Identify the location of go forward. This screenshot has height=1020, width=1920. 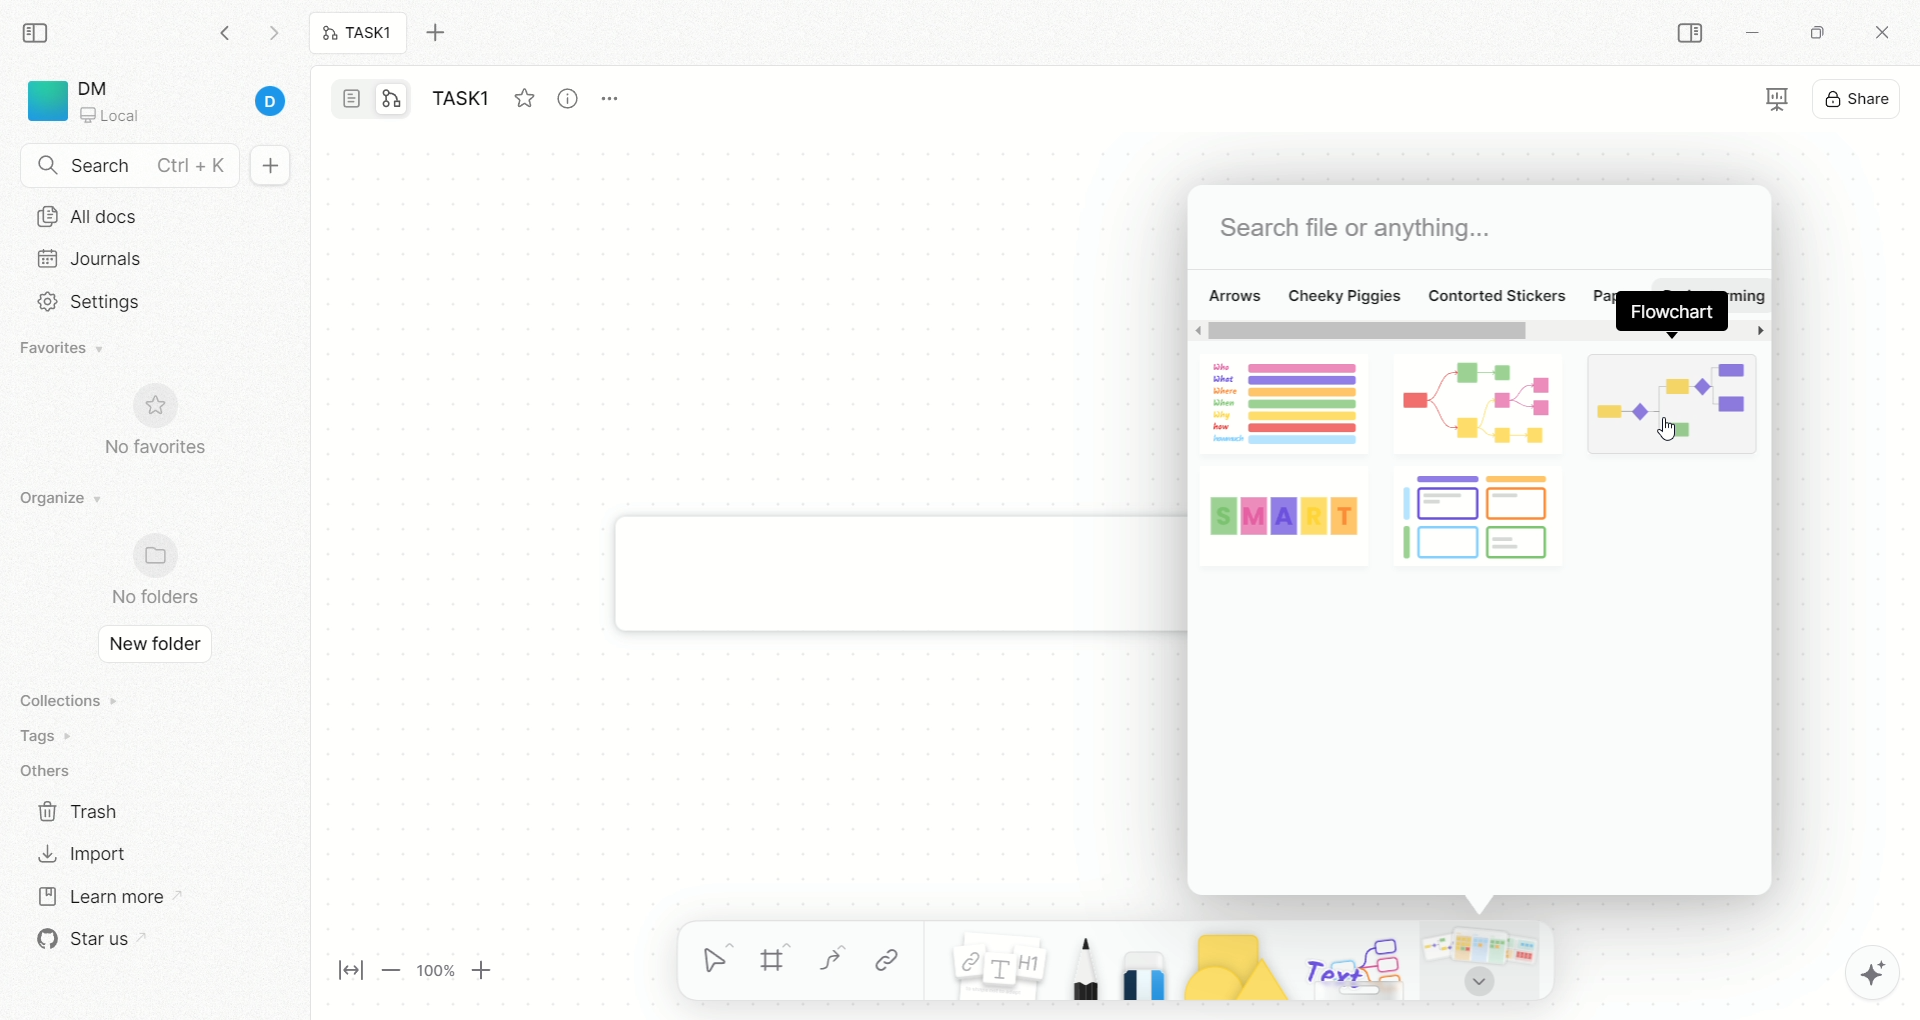
(273, 38).